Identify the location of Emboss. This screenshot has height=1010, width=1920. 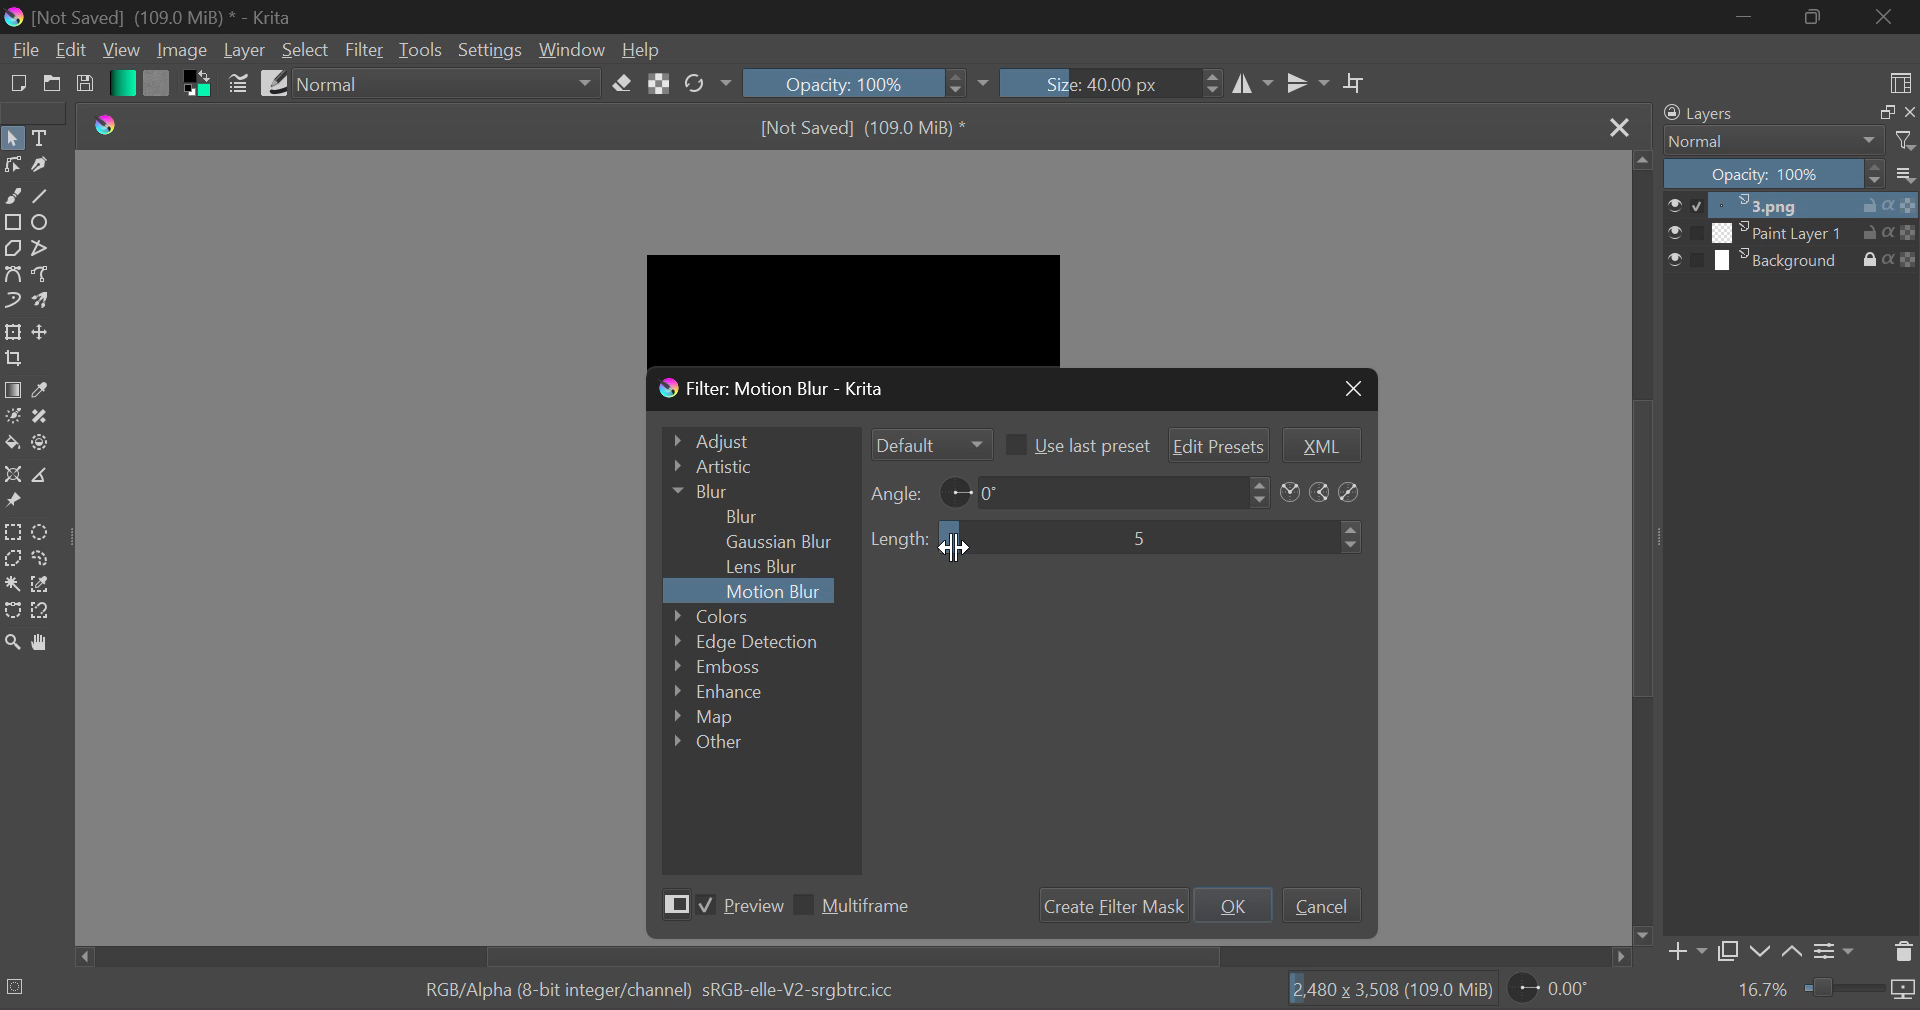
(715, 666).